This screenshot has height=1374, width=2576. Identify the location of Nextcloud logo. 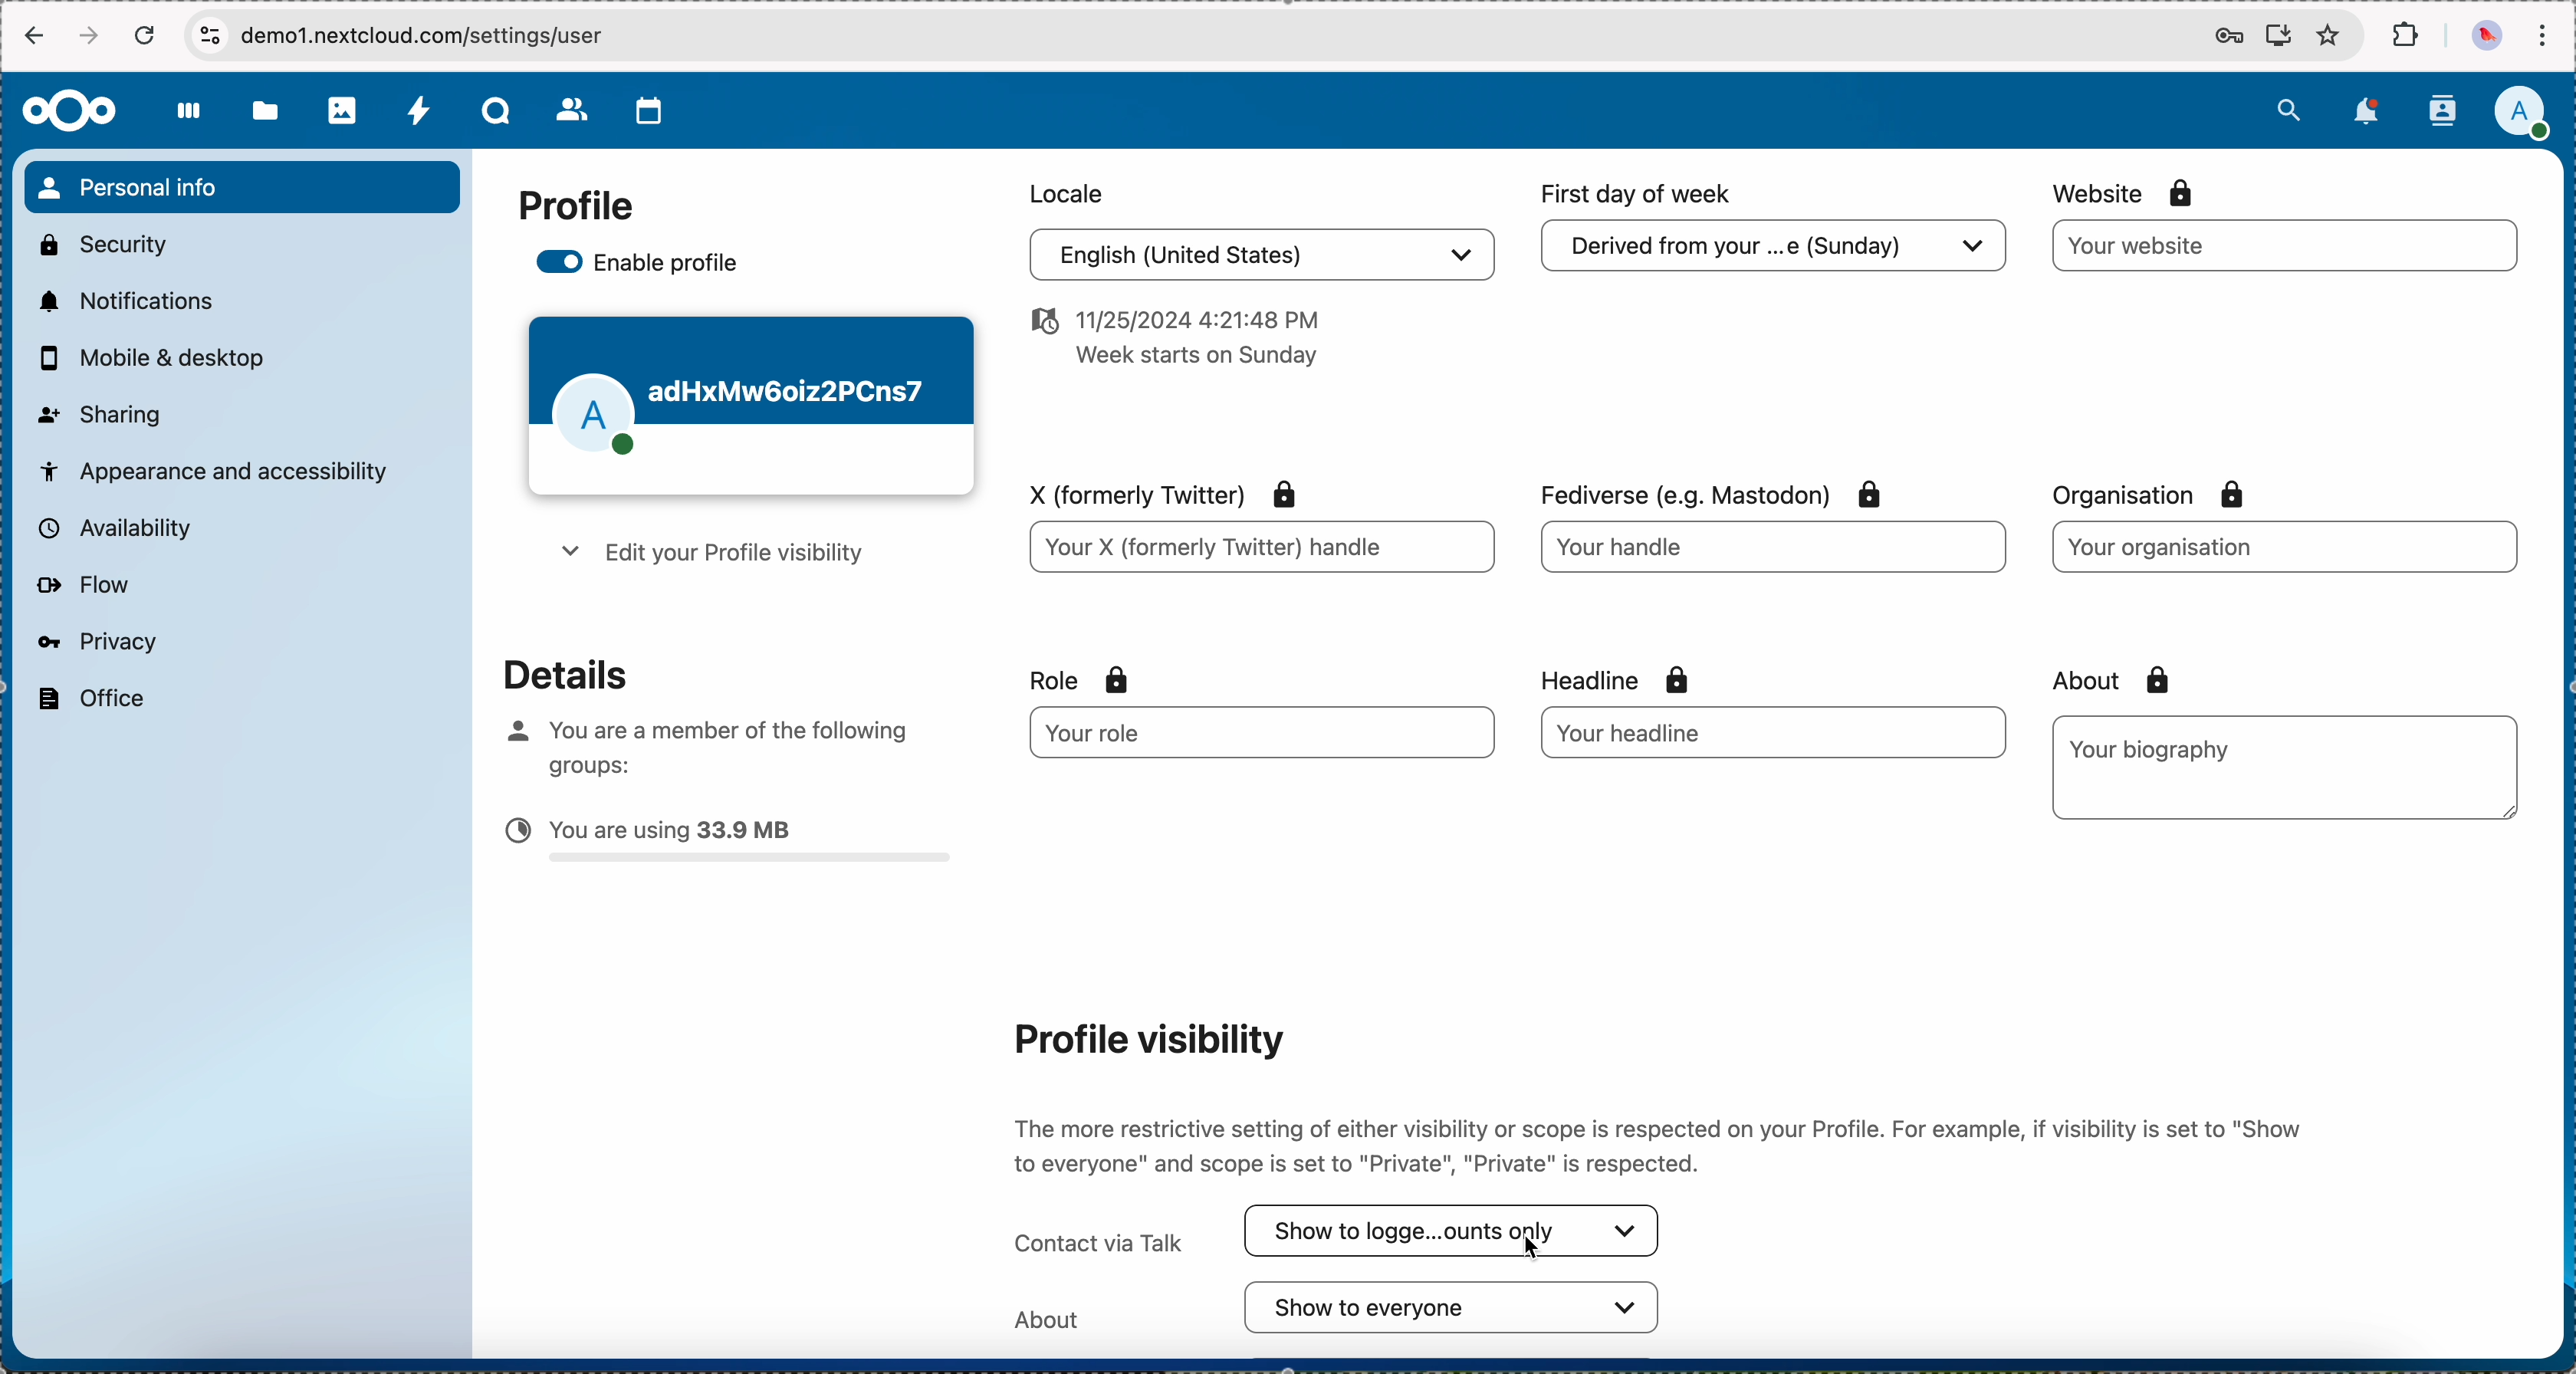
(67, 110).